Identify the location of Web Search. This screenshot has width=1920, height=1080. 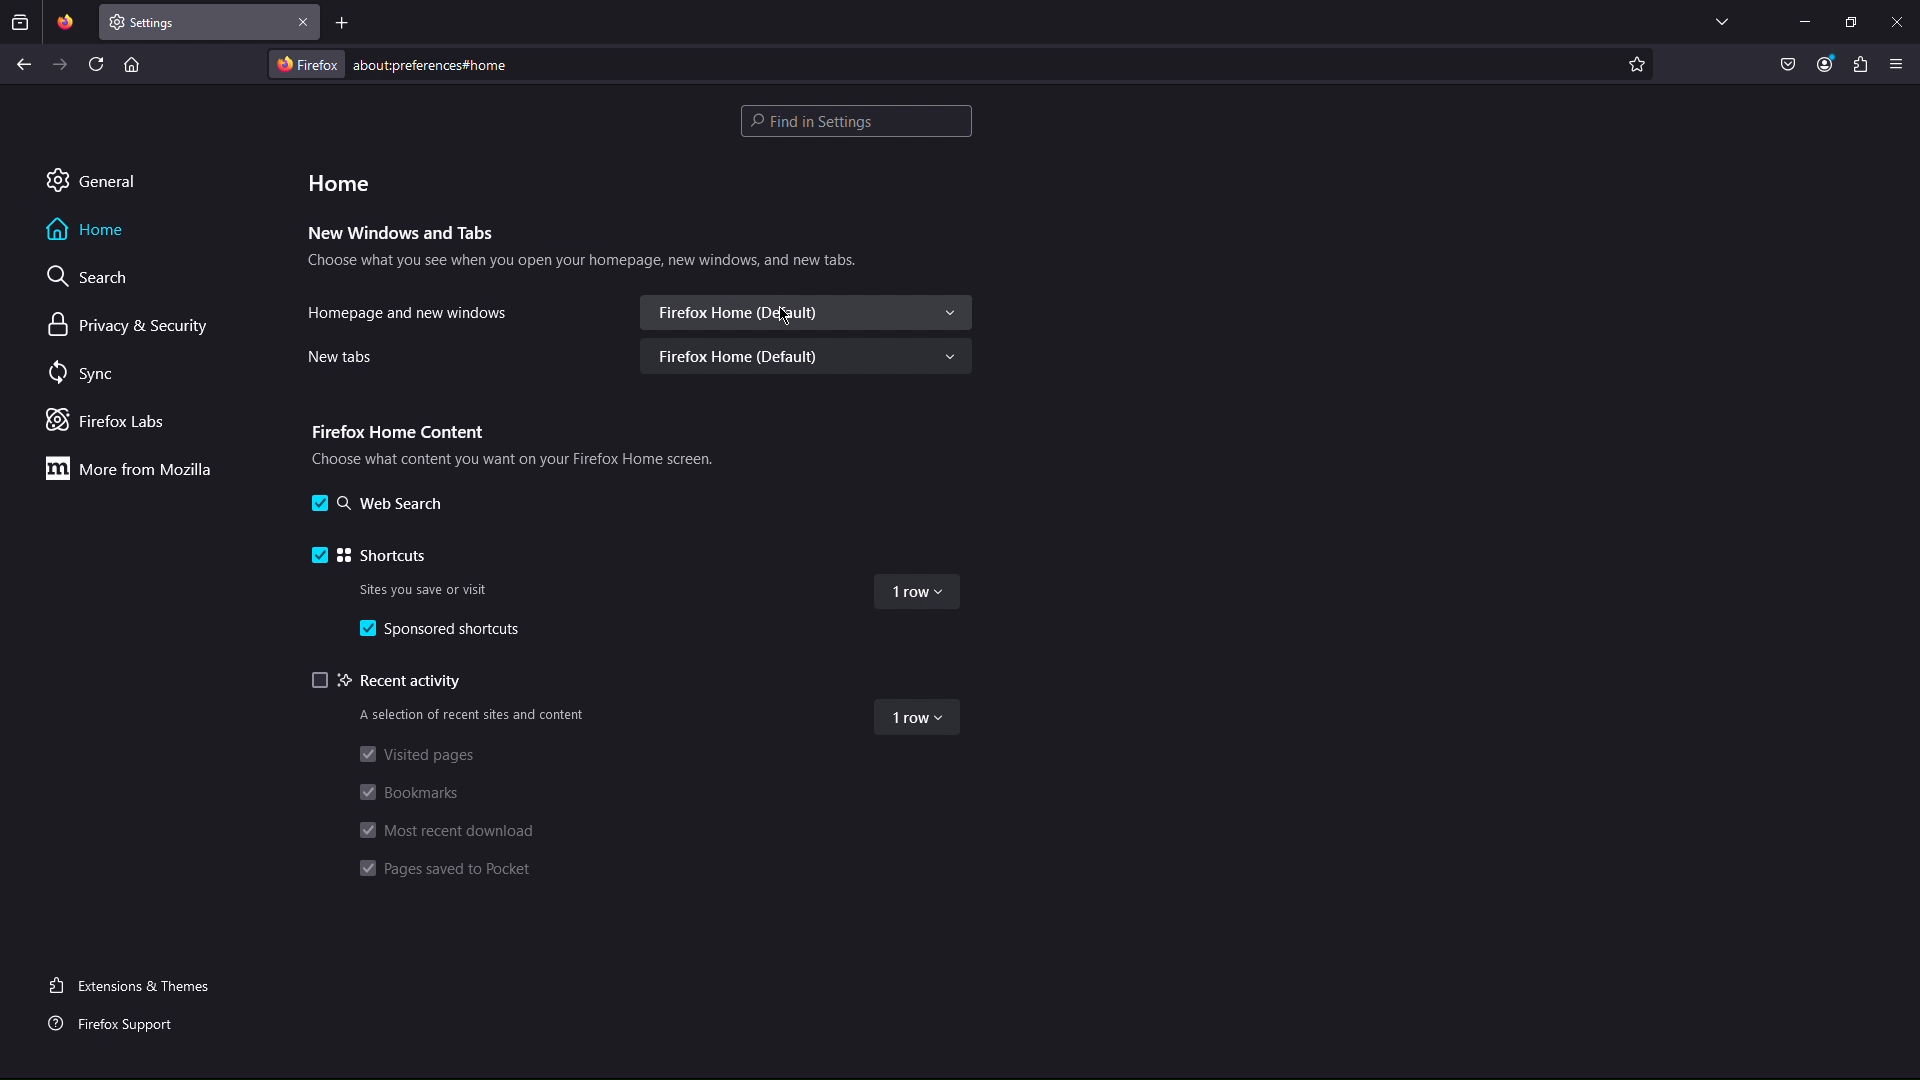
(381, 503).